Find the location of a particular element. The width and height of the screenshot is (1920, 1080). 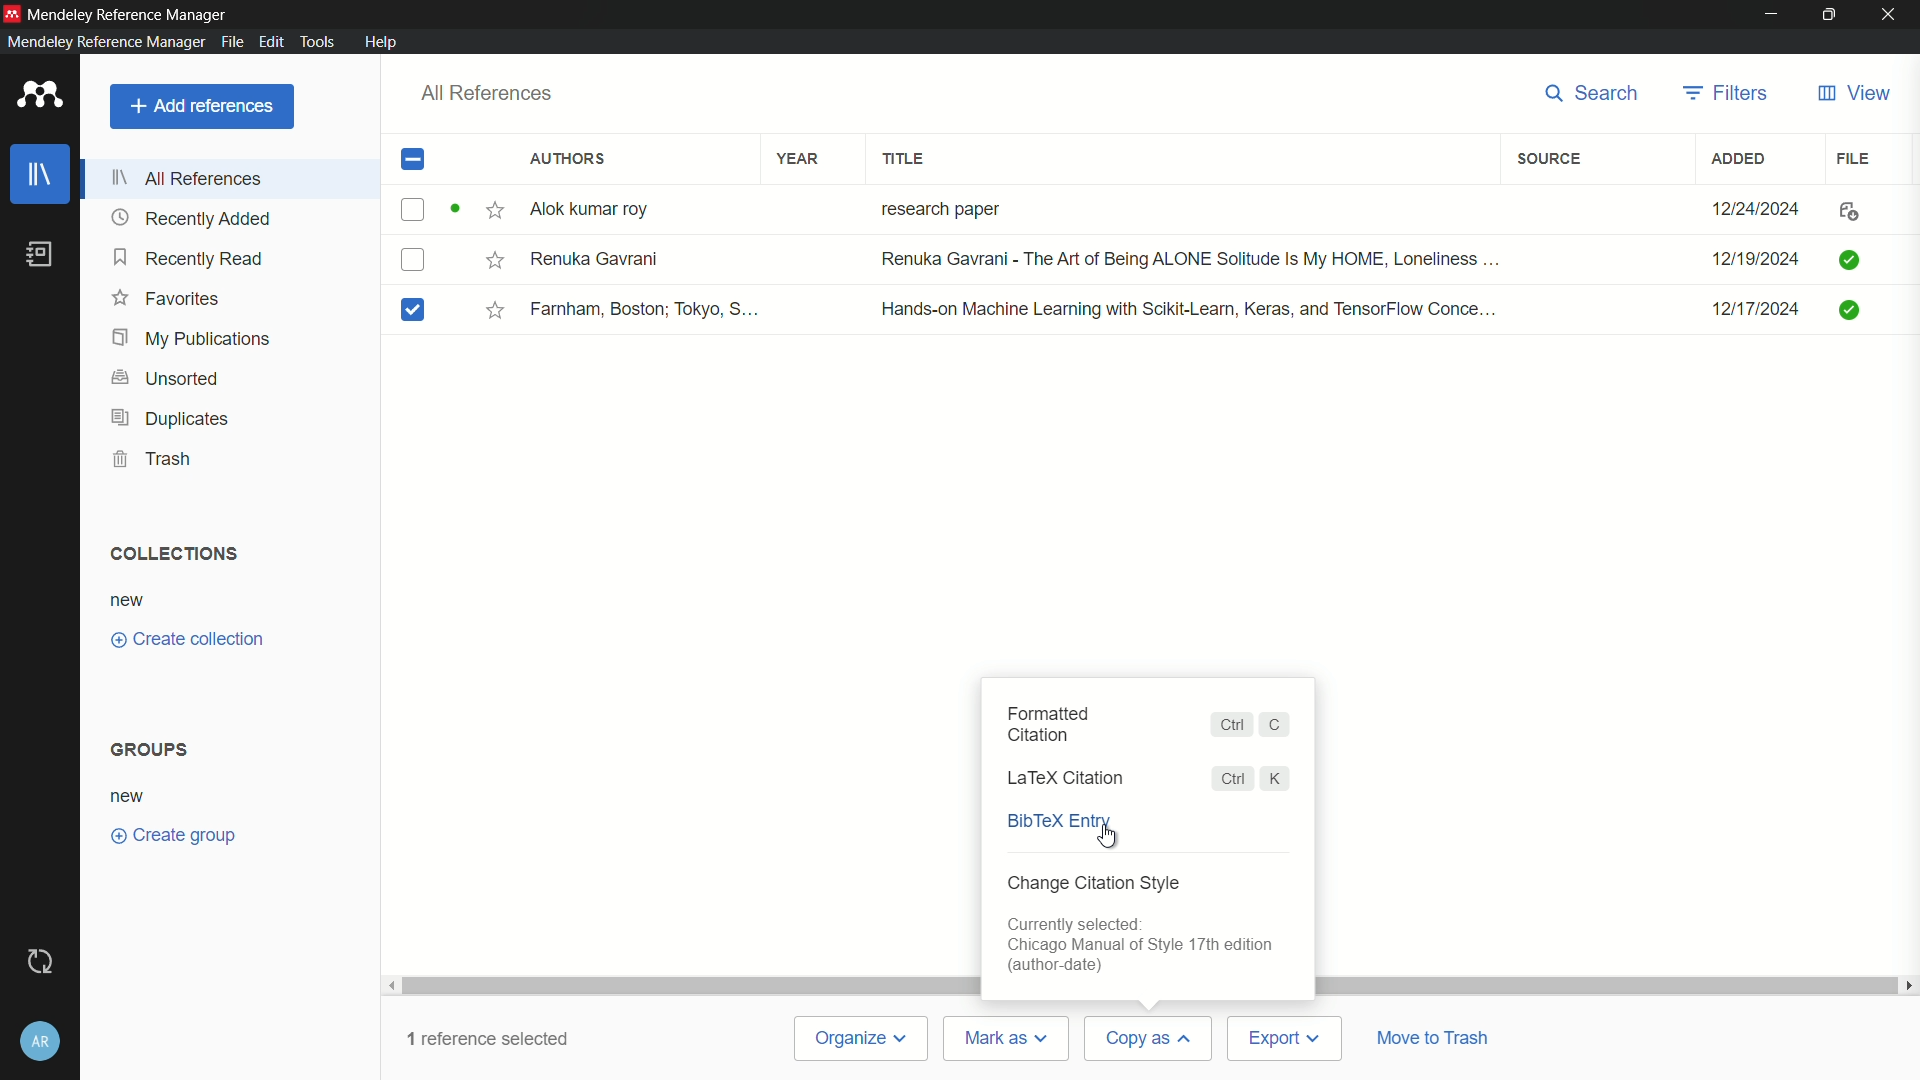

keyboard shortcut (Ctrl K) is located at coordinates (1248, 777).